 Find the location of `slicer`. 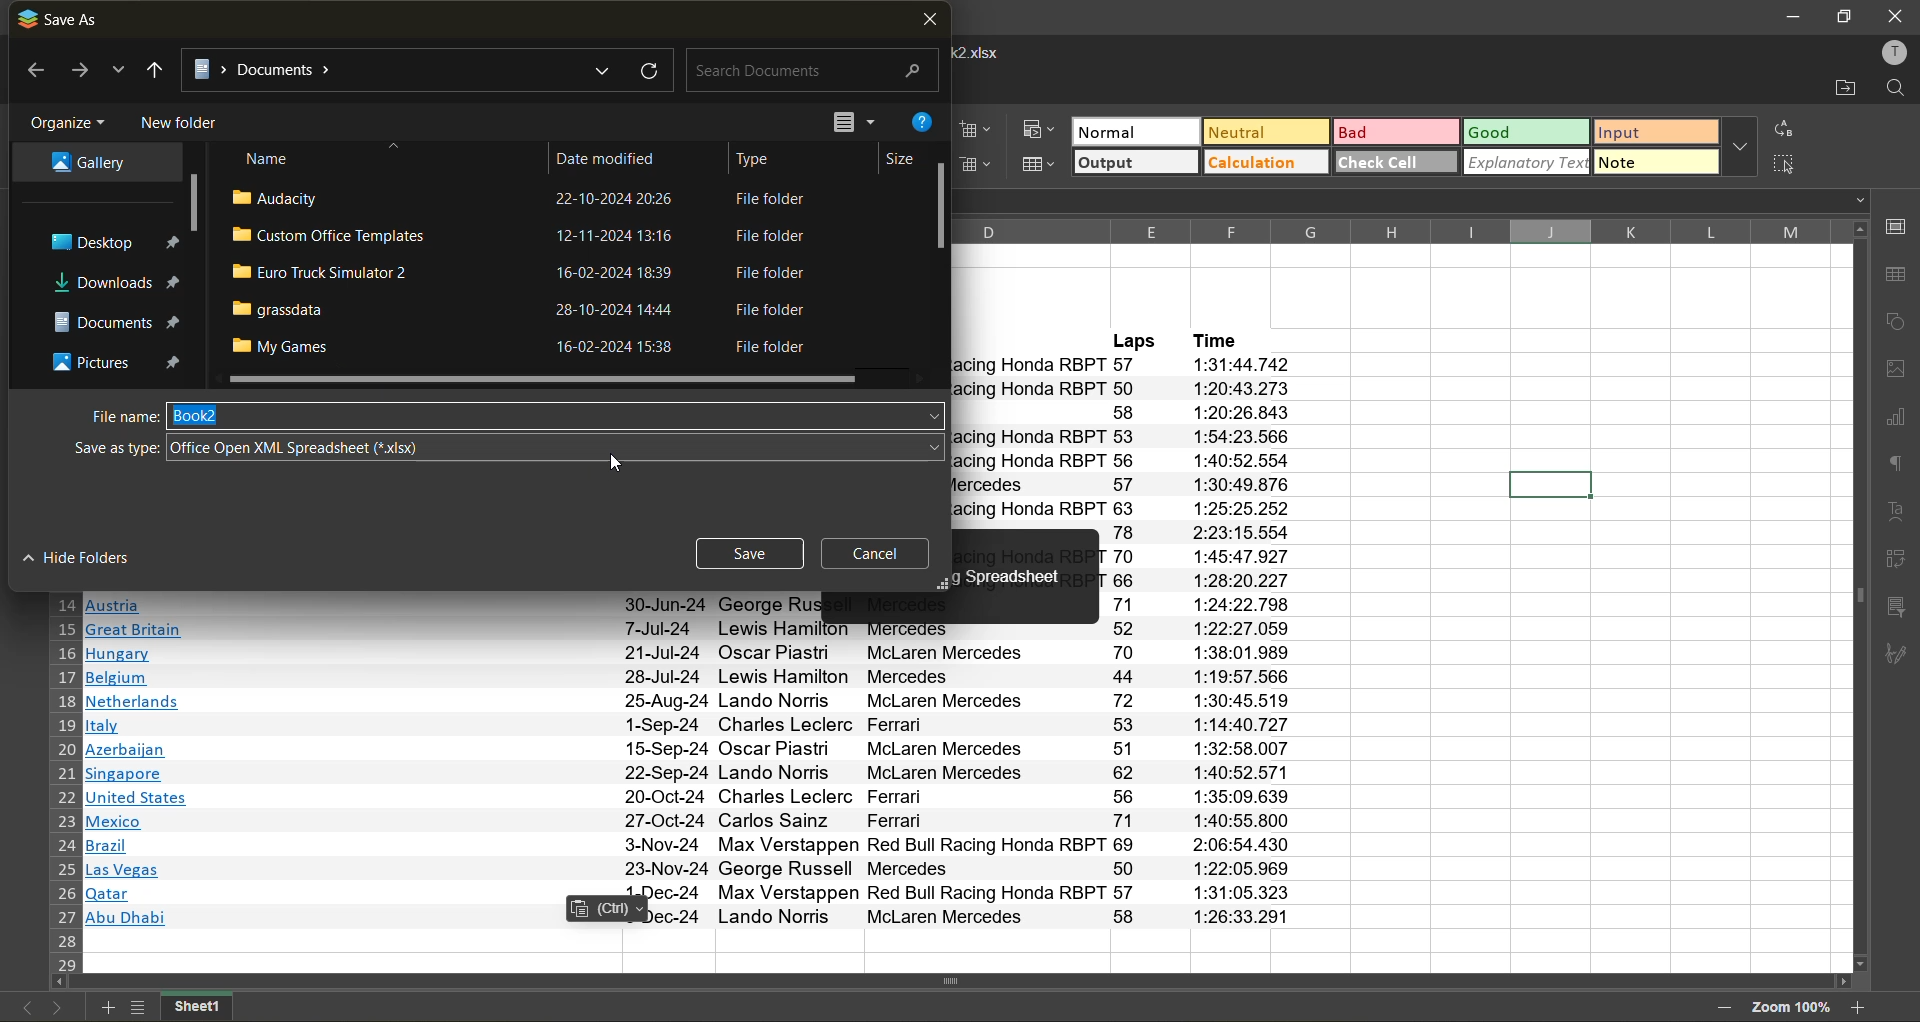

slicer is located at coordinates (1898, 608).